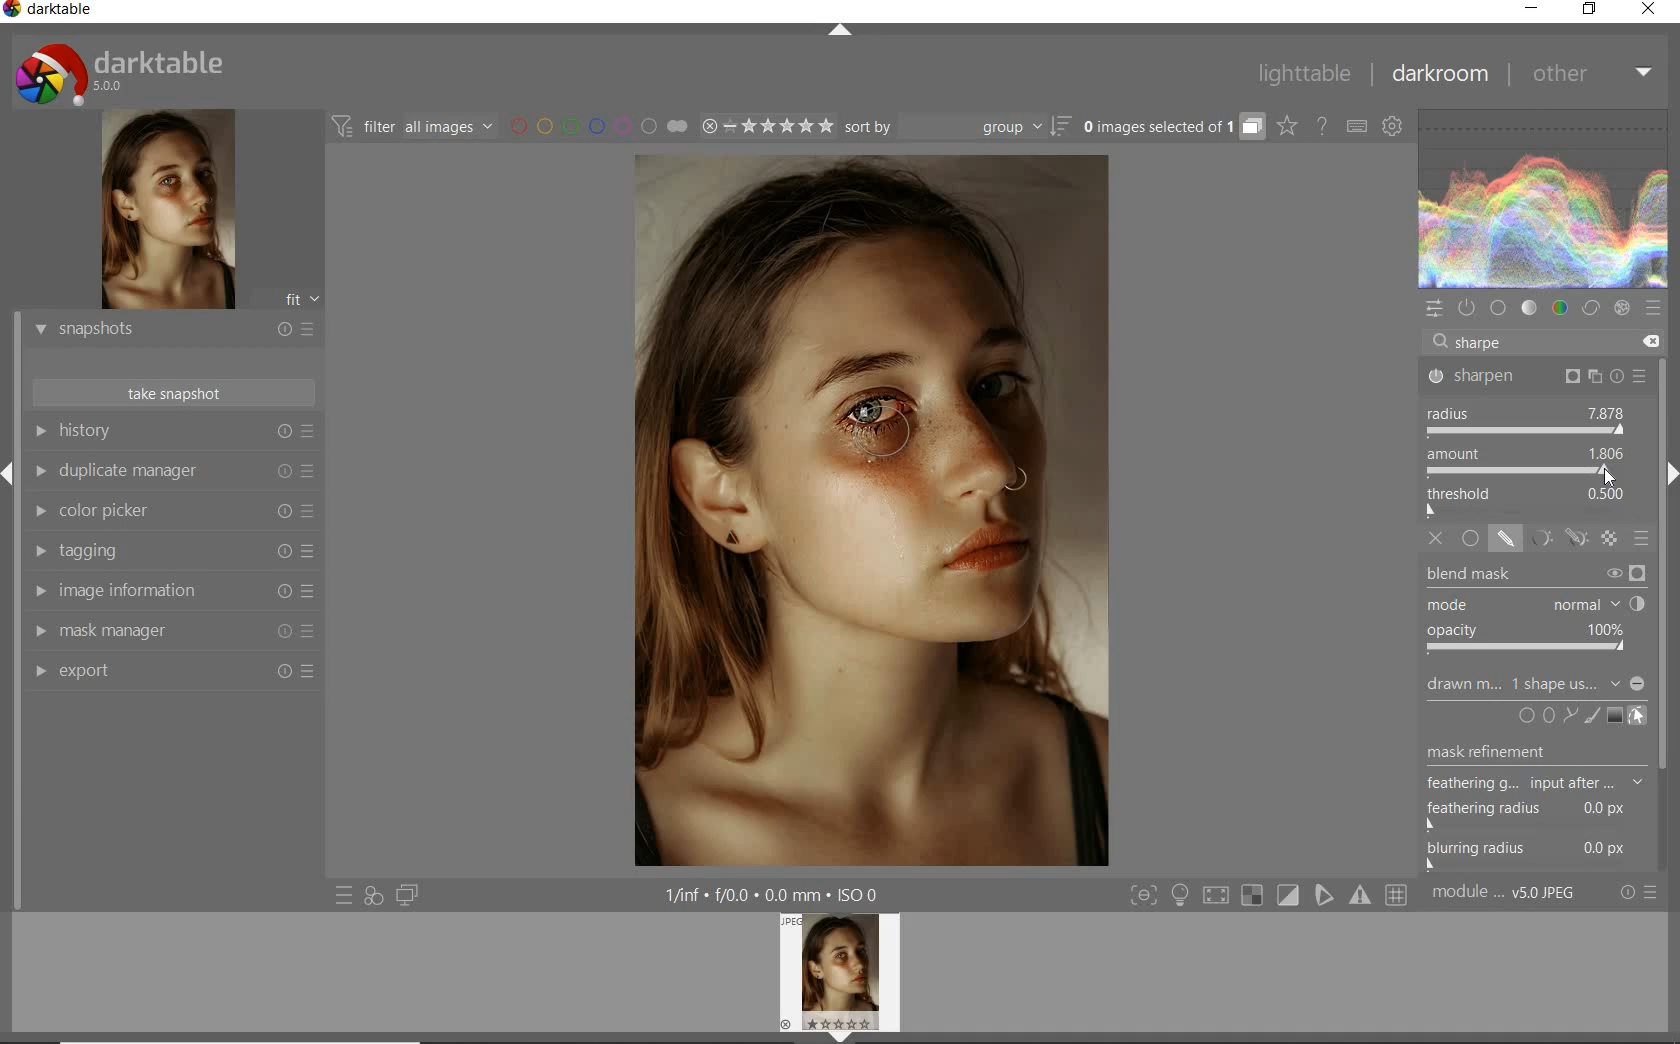  What do you see at coordinates (345, 894) in the screenshot?
I see `quick access to presets` at bounding box center [345, 894].